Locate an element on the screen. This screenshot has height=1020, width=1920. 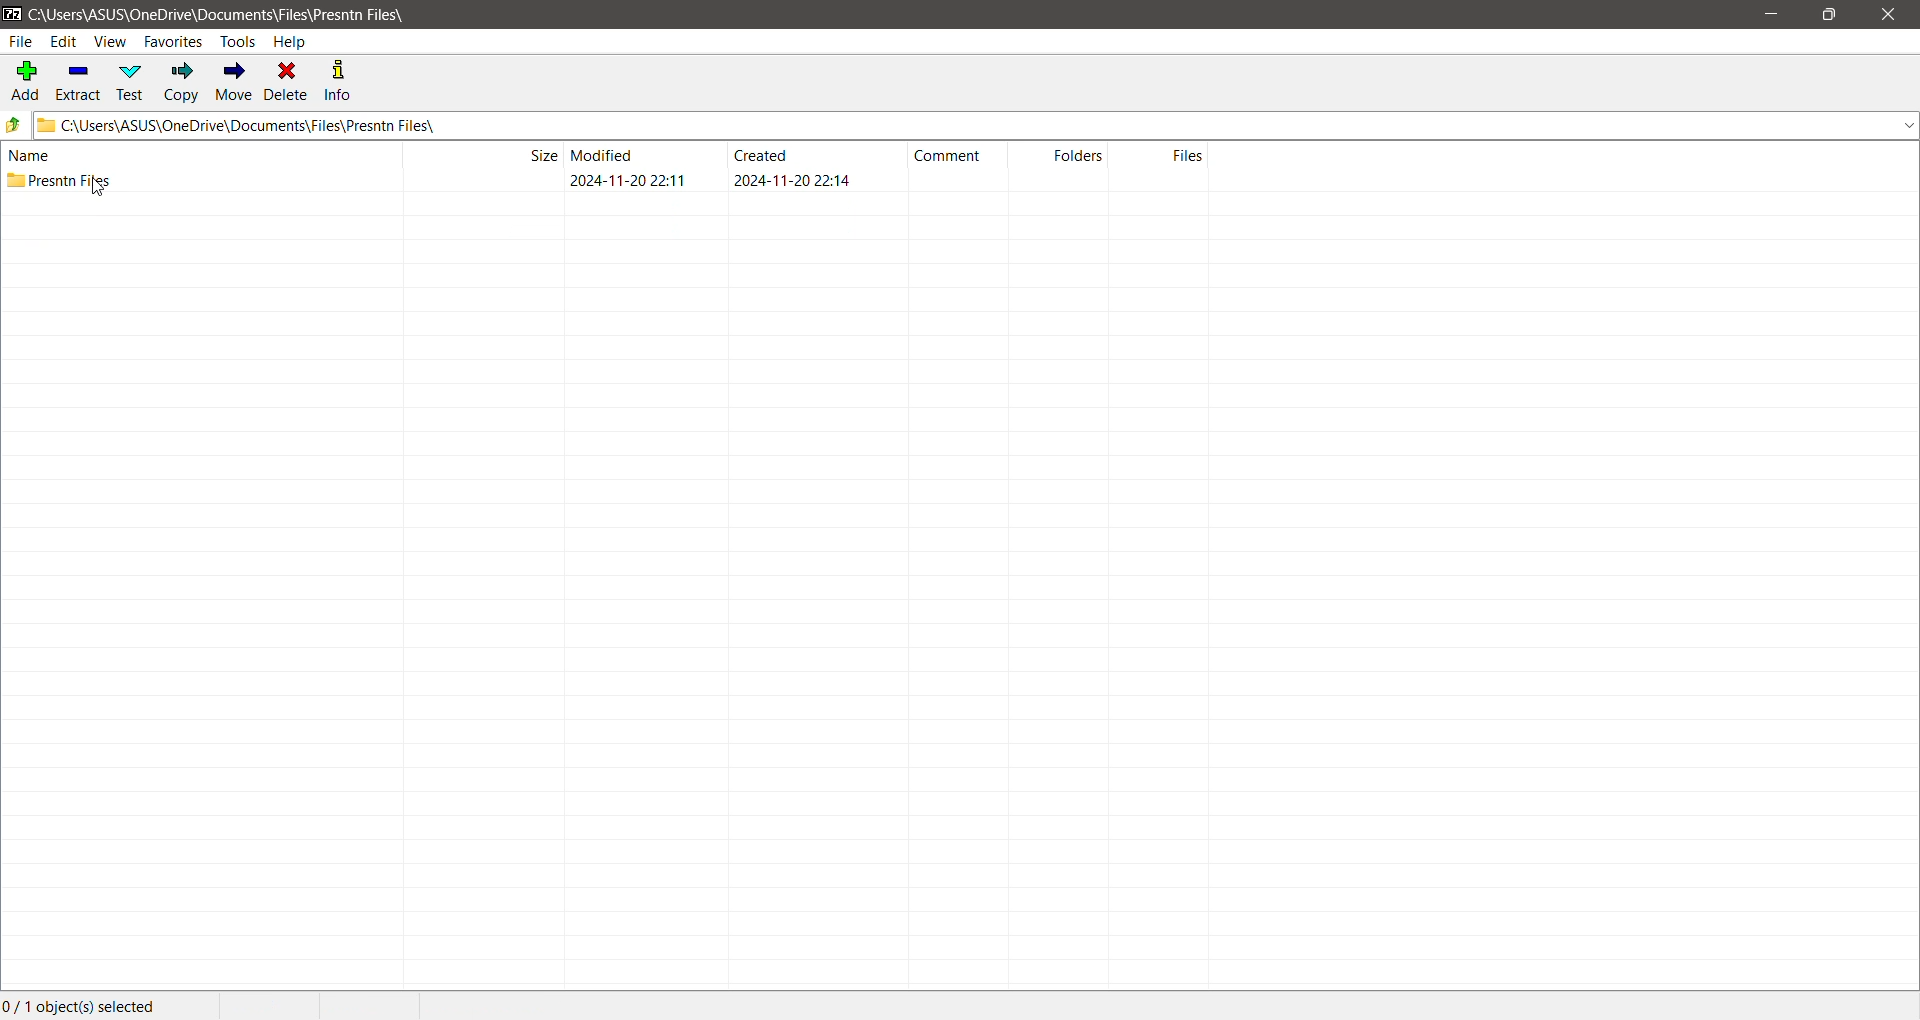
Minimize is located at coordinates (1777, 15).